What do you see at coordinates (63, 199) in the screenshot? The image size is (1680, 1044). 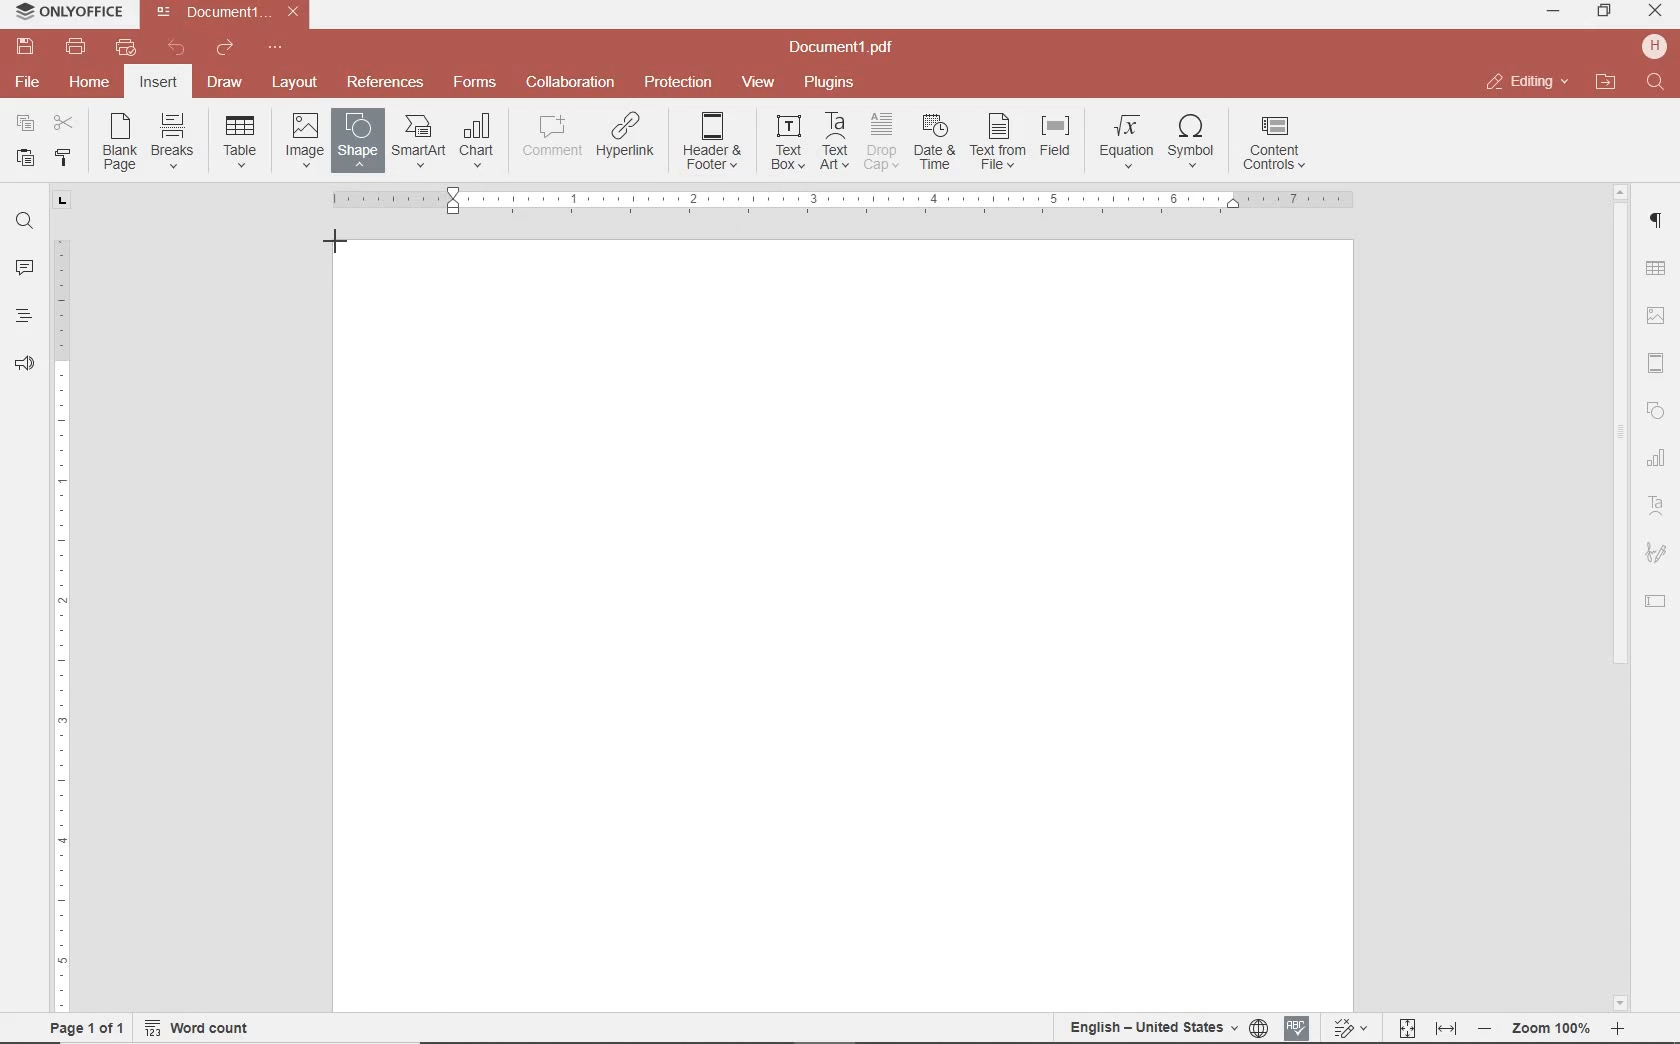 I see `tab stop` at bounding box center [63, 199].